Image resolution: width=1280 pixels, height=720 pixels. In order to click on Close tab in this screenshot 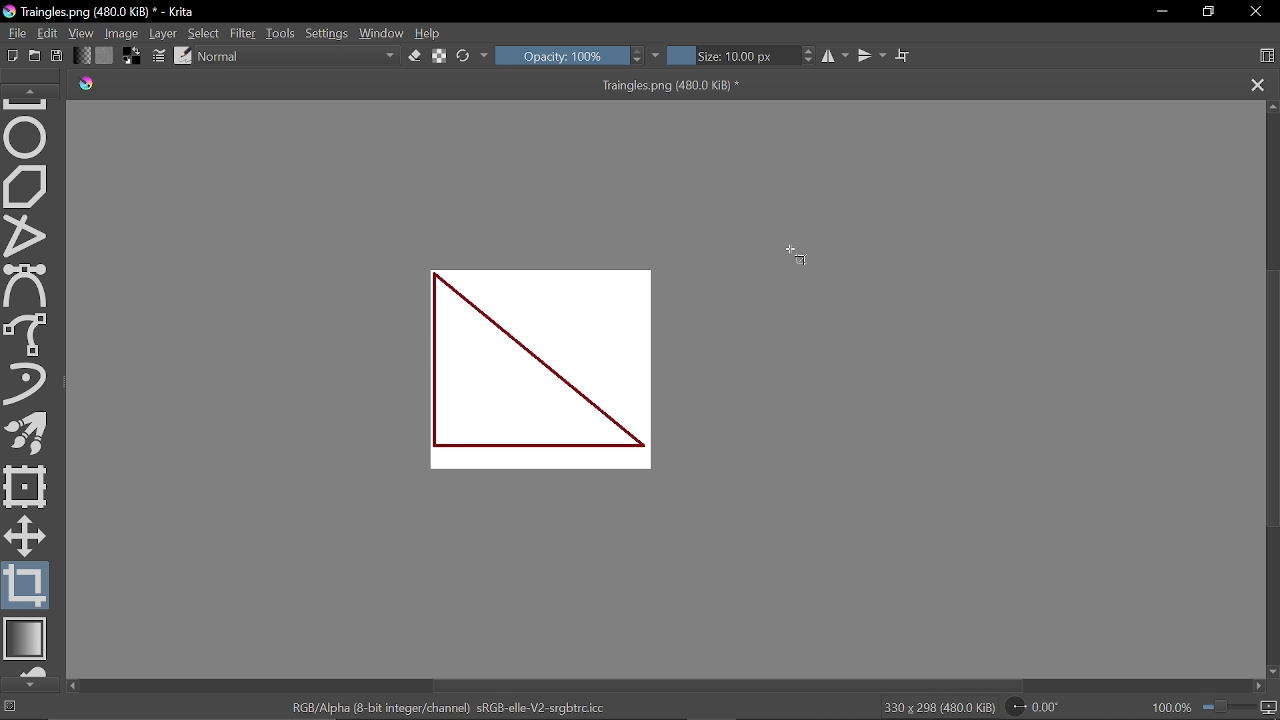, I will do `click(1258, 86)`.